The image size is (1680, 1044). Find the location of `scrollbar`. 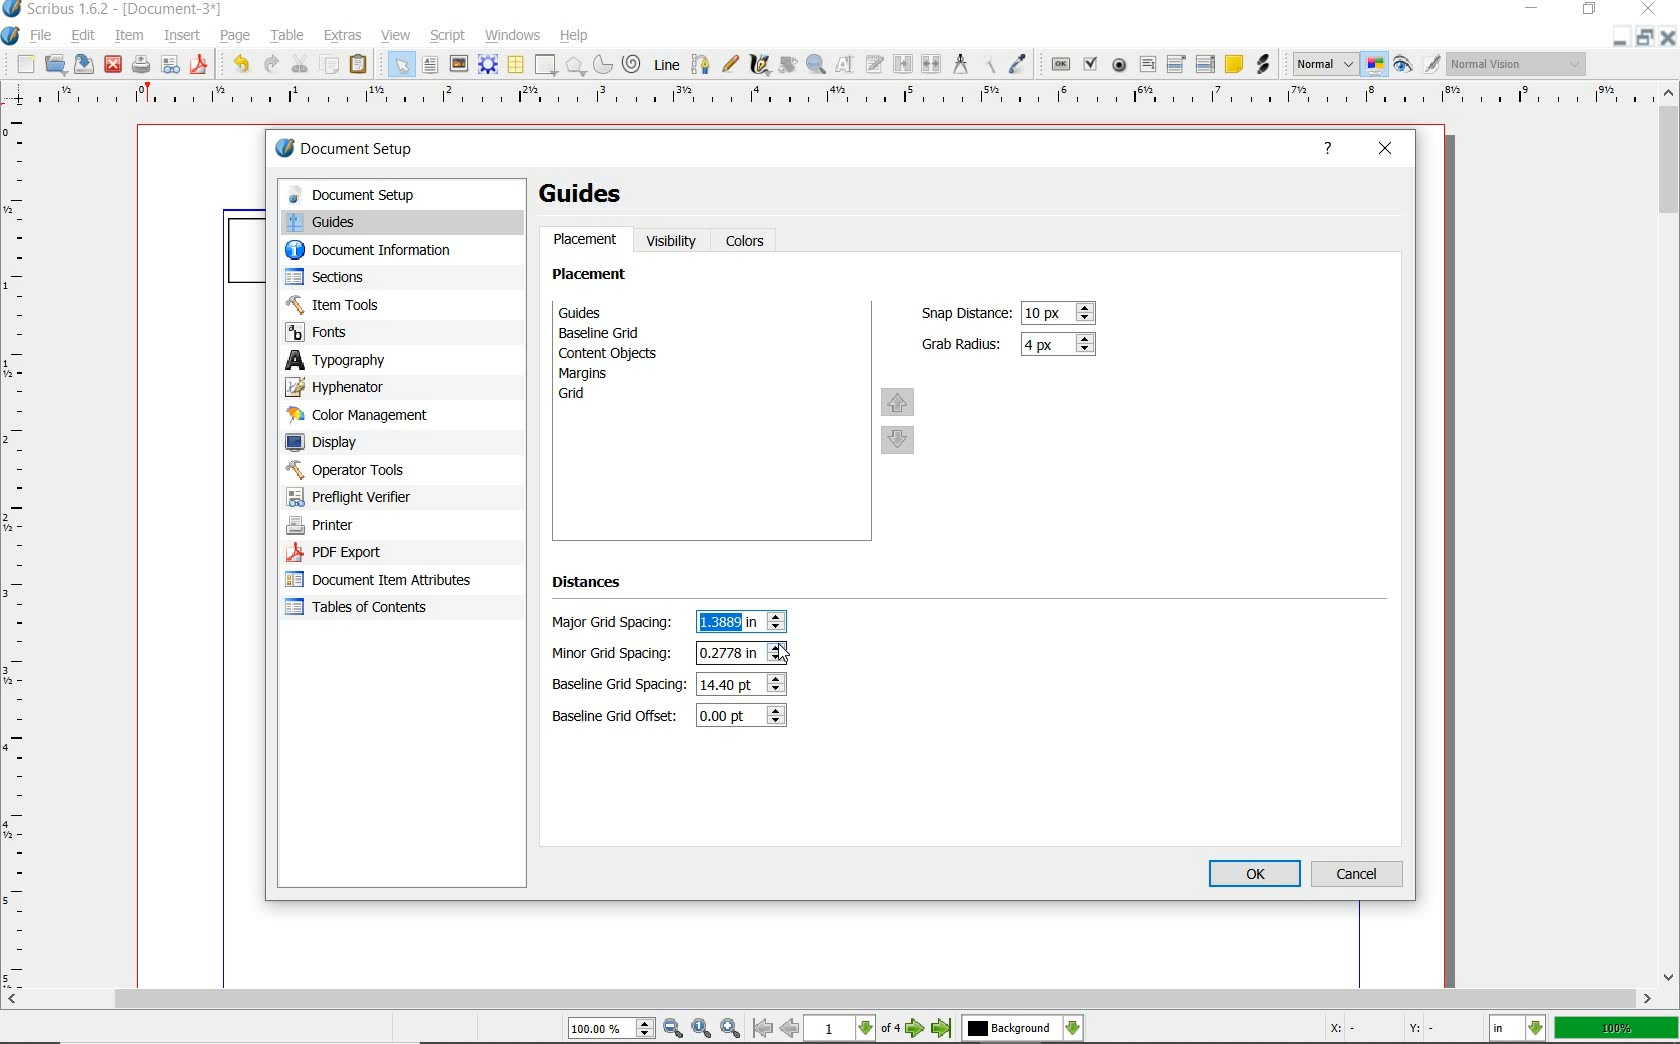

scrollbar is located at coordinates (1670, 534).